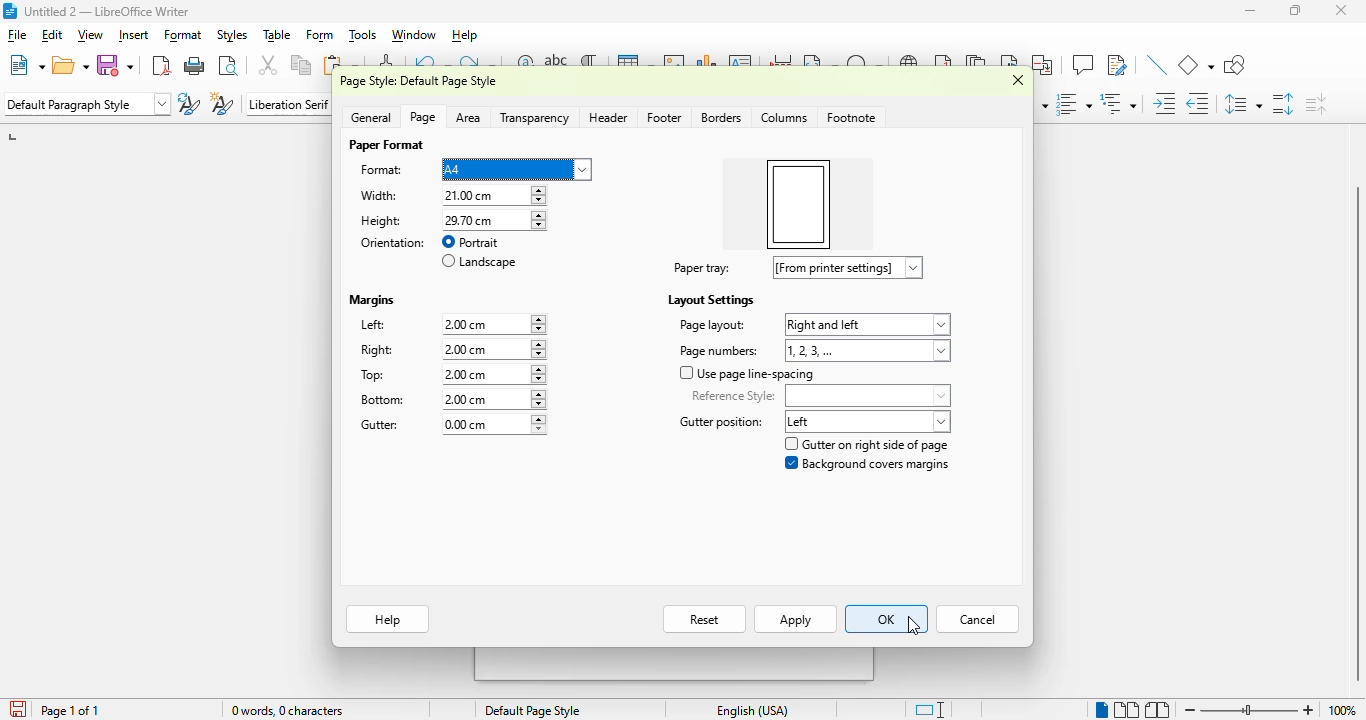 This screenshot has width=1366, height=720. What do you see at coordinates (277, 34) in the screenshot?
I see `table` at bounding box center [277, 34].